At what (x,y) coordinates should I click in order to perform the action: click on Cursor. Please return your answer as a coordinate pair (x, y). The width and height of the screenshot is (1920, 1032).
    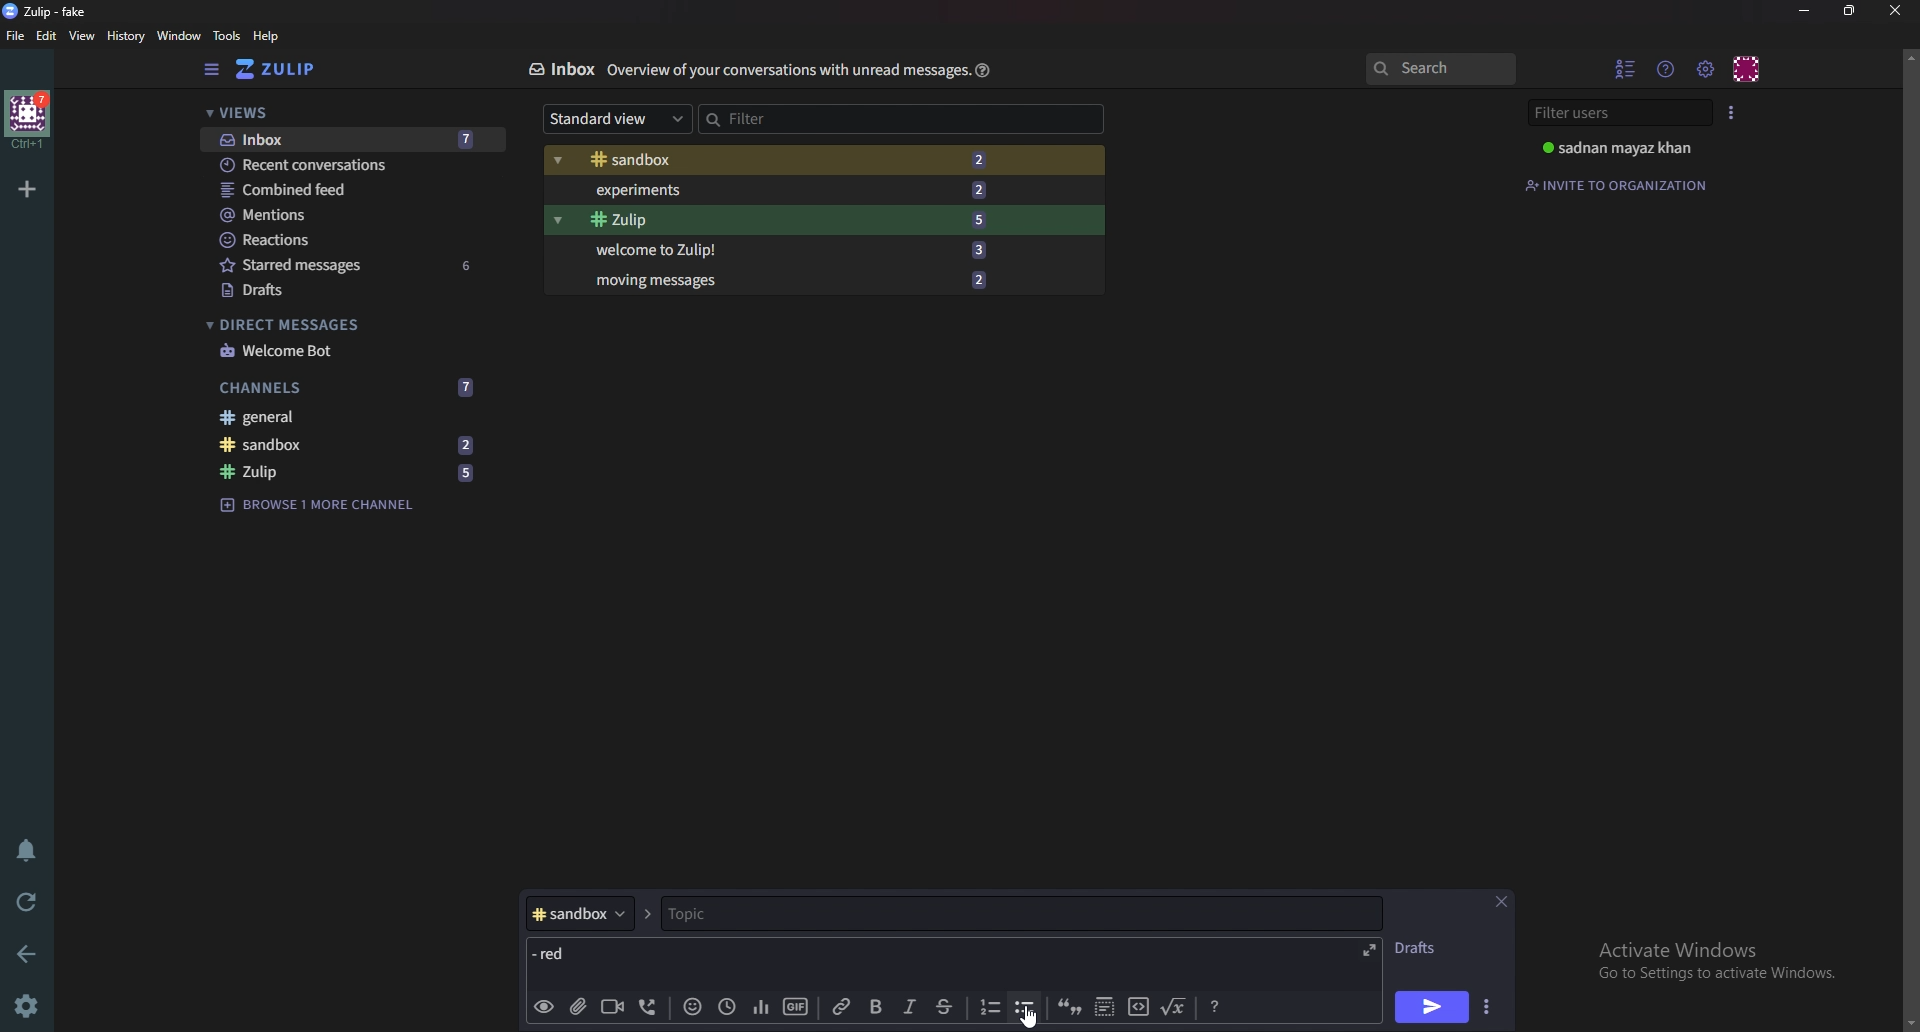
    Looking at the image, I should click on (1034, 1015).